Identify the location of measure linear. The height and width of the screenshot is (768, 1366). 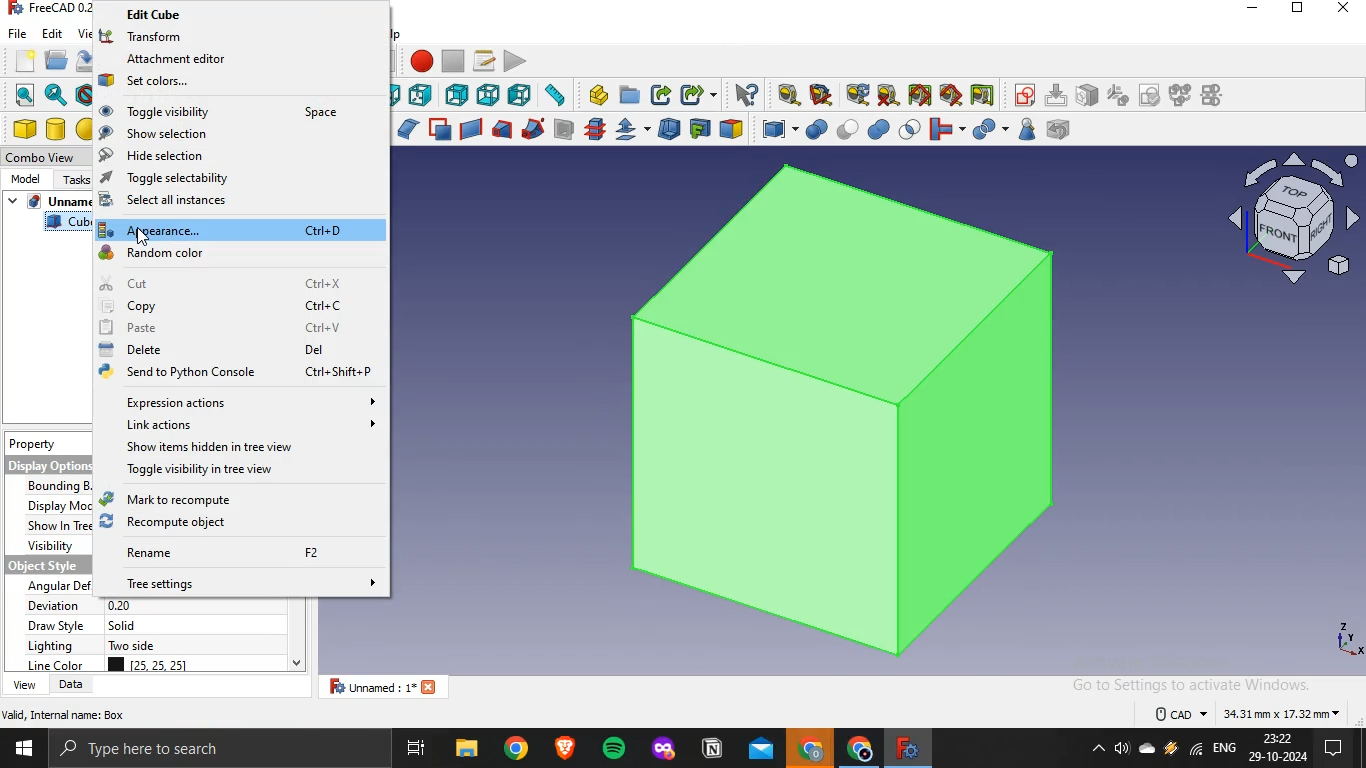
(789, 96).